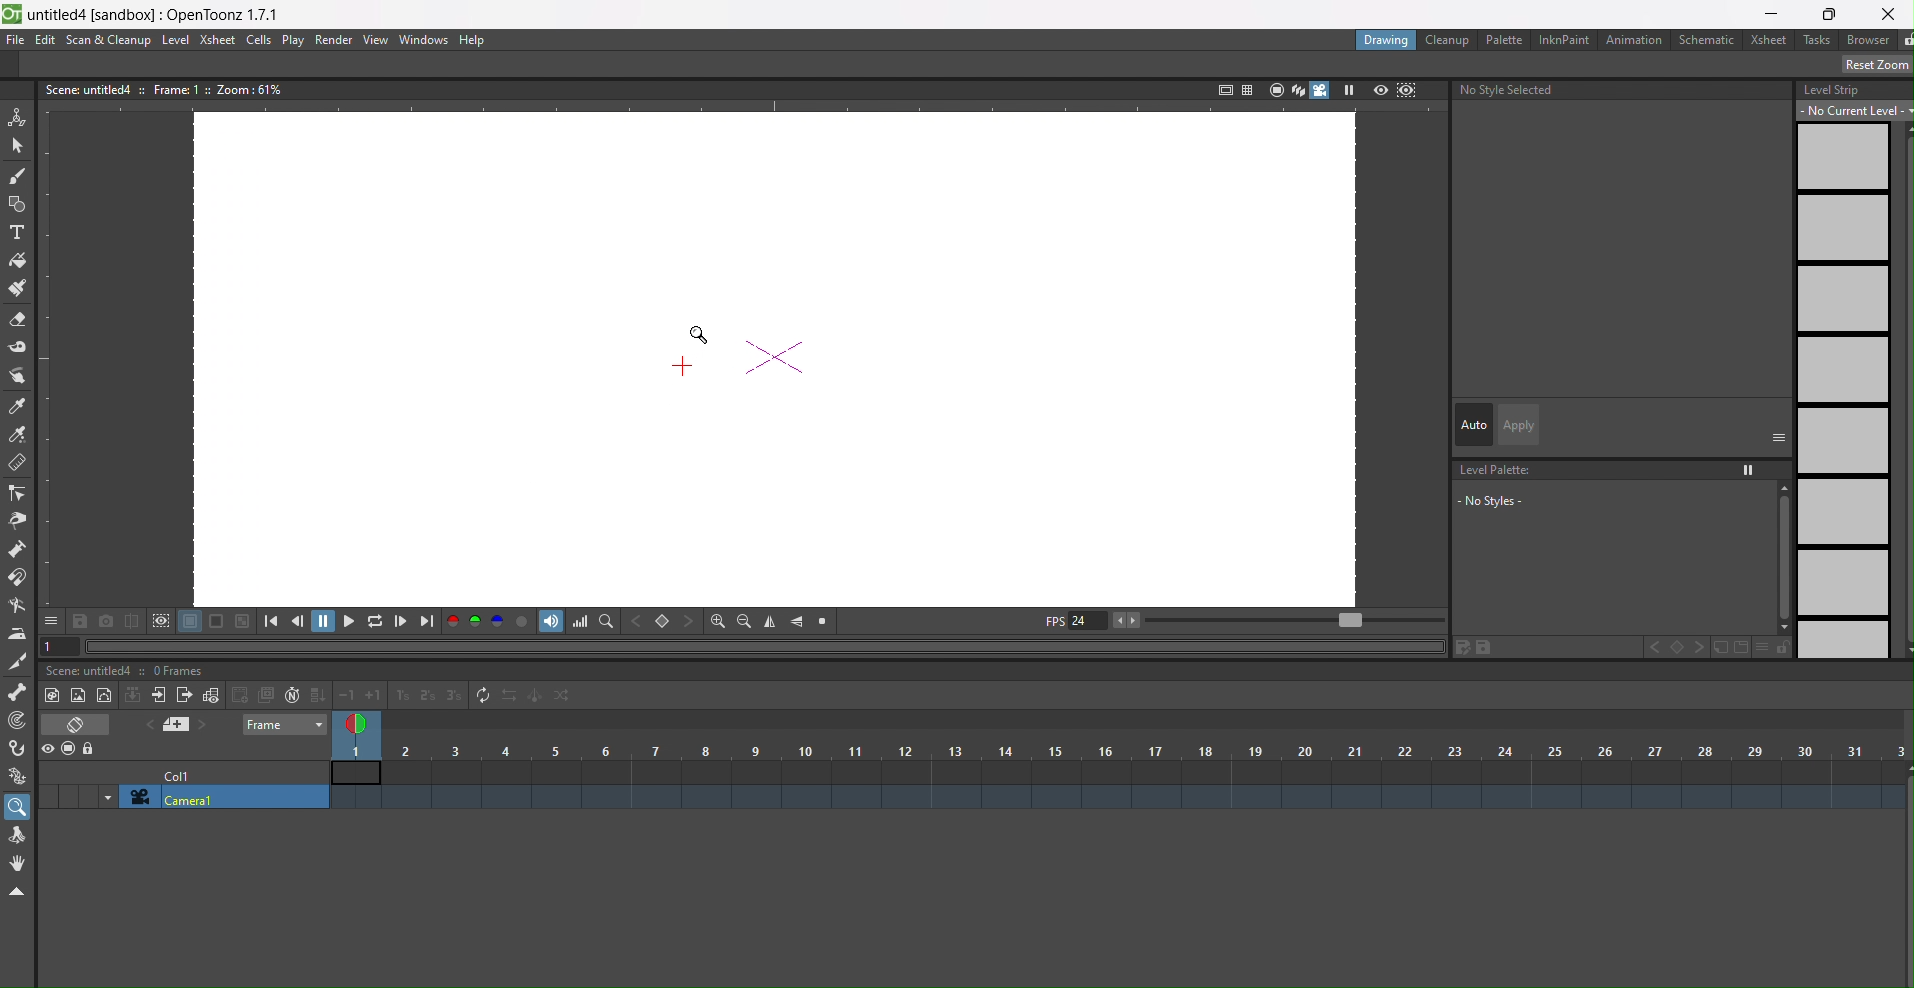 The width and height of the screenshot is (1914, 988). What do you see at coordinates (481, 697) in the screenshot?
I see `refresh` at bounding box center [481, 697].